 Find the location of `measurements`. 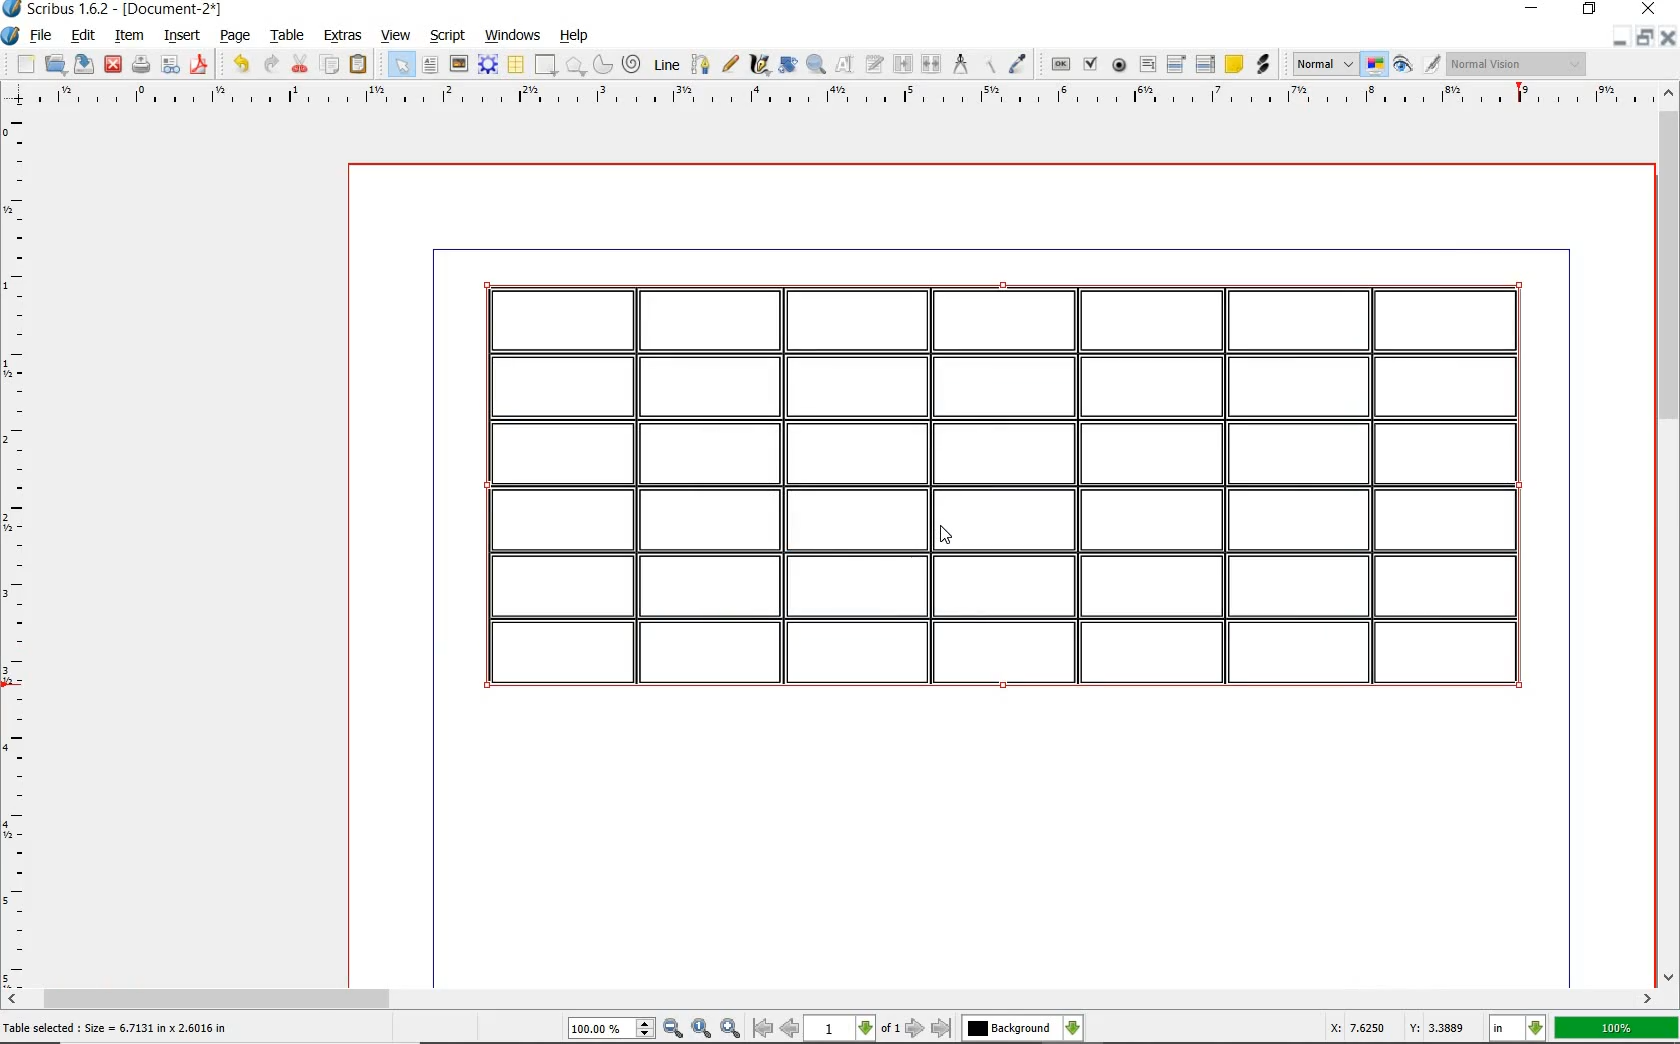

measurements is located at coordinates (961, 65).